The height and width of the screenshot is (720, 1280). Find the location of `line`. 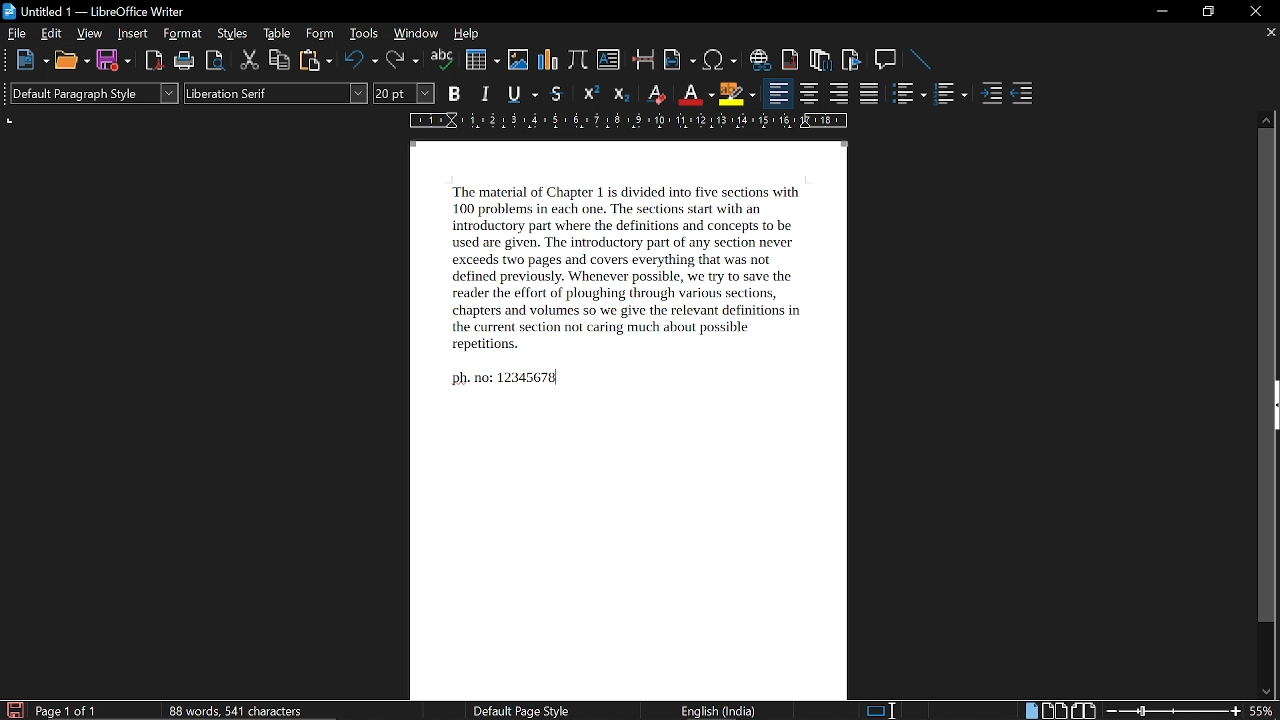

line is located at coordinates (920, 59).